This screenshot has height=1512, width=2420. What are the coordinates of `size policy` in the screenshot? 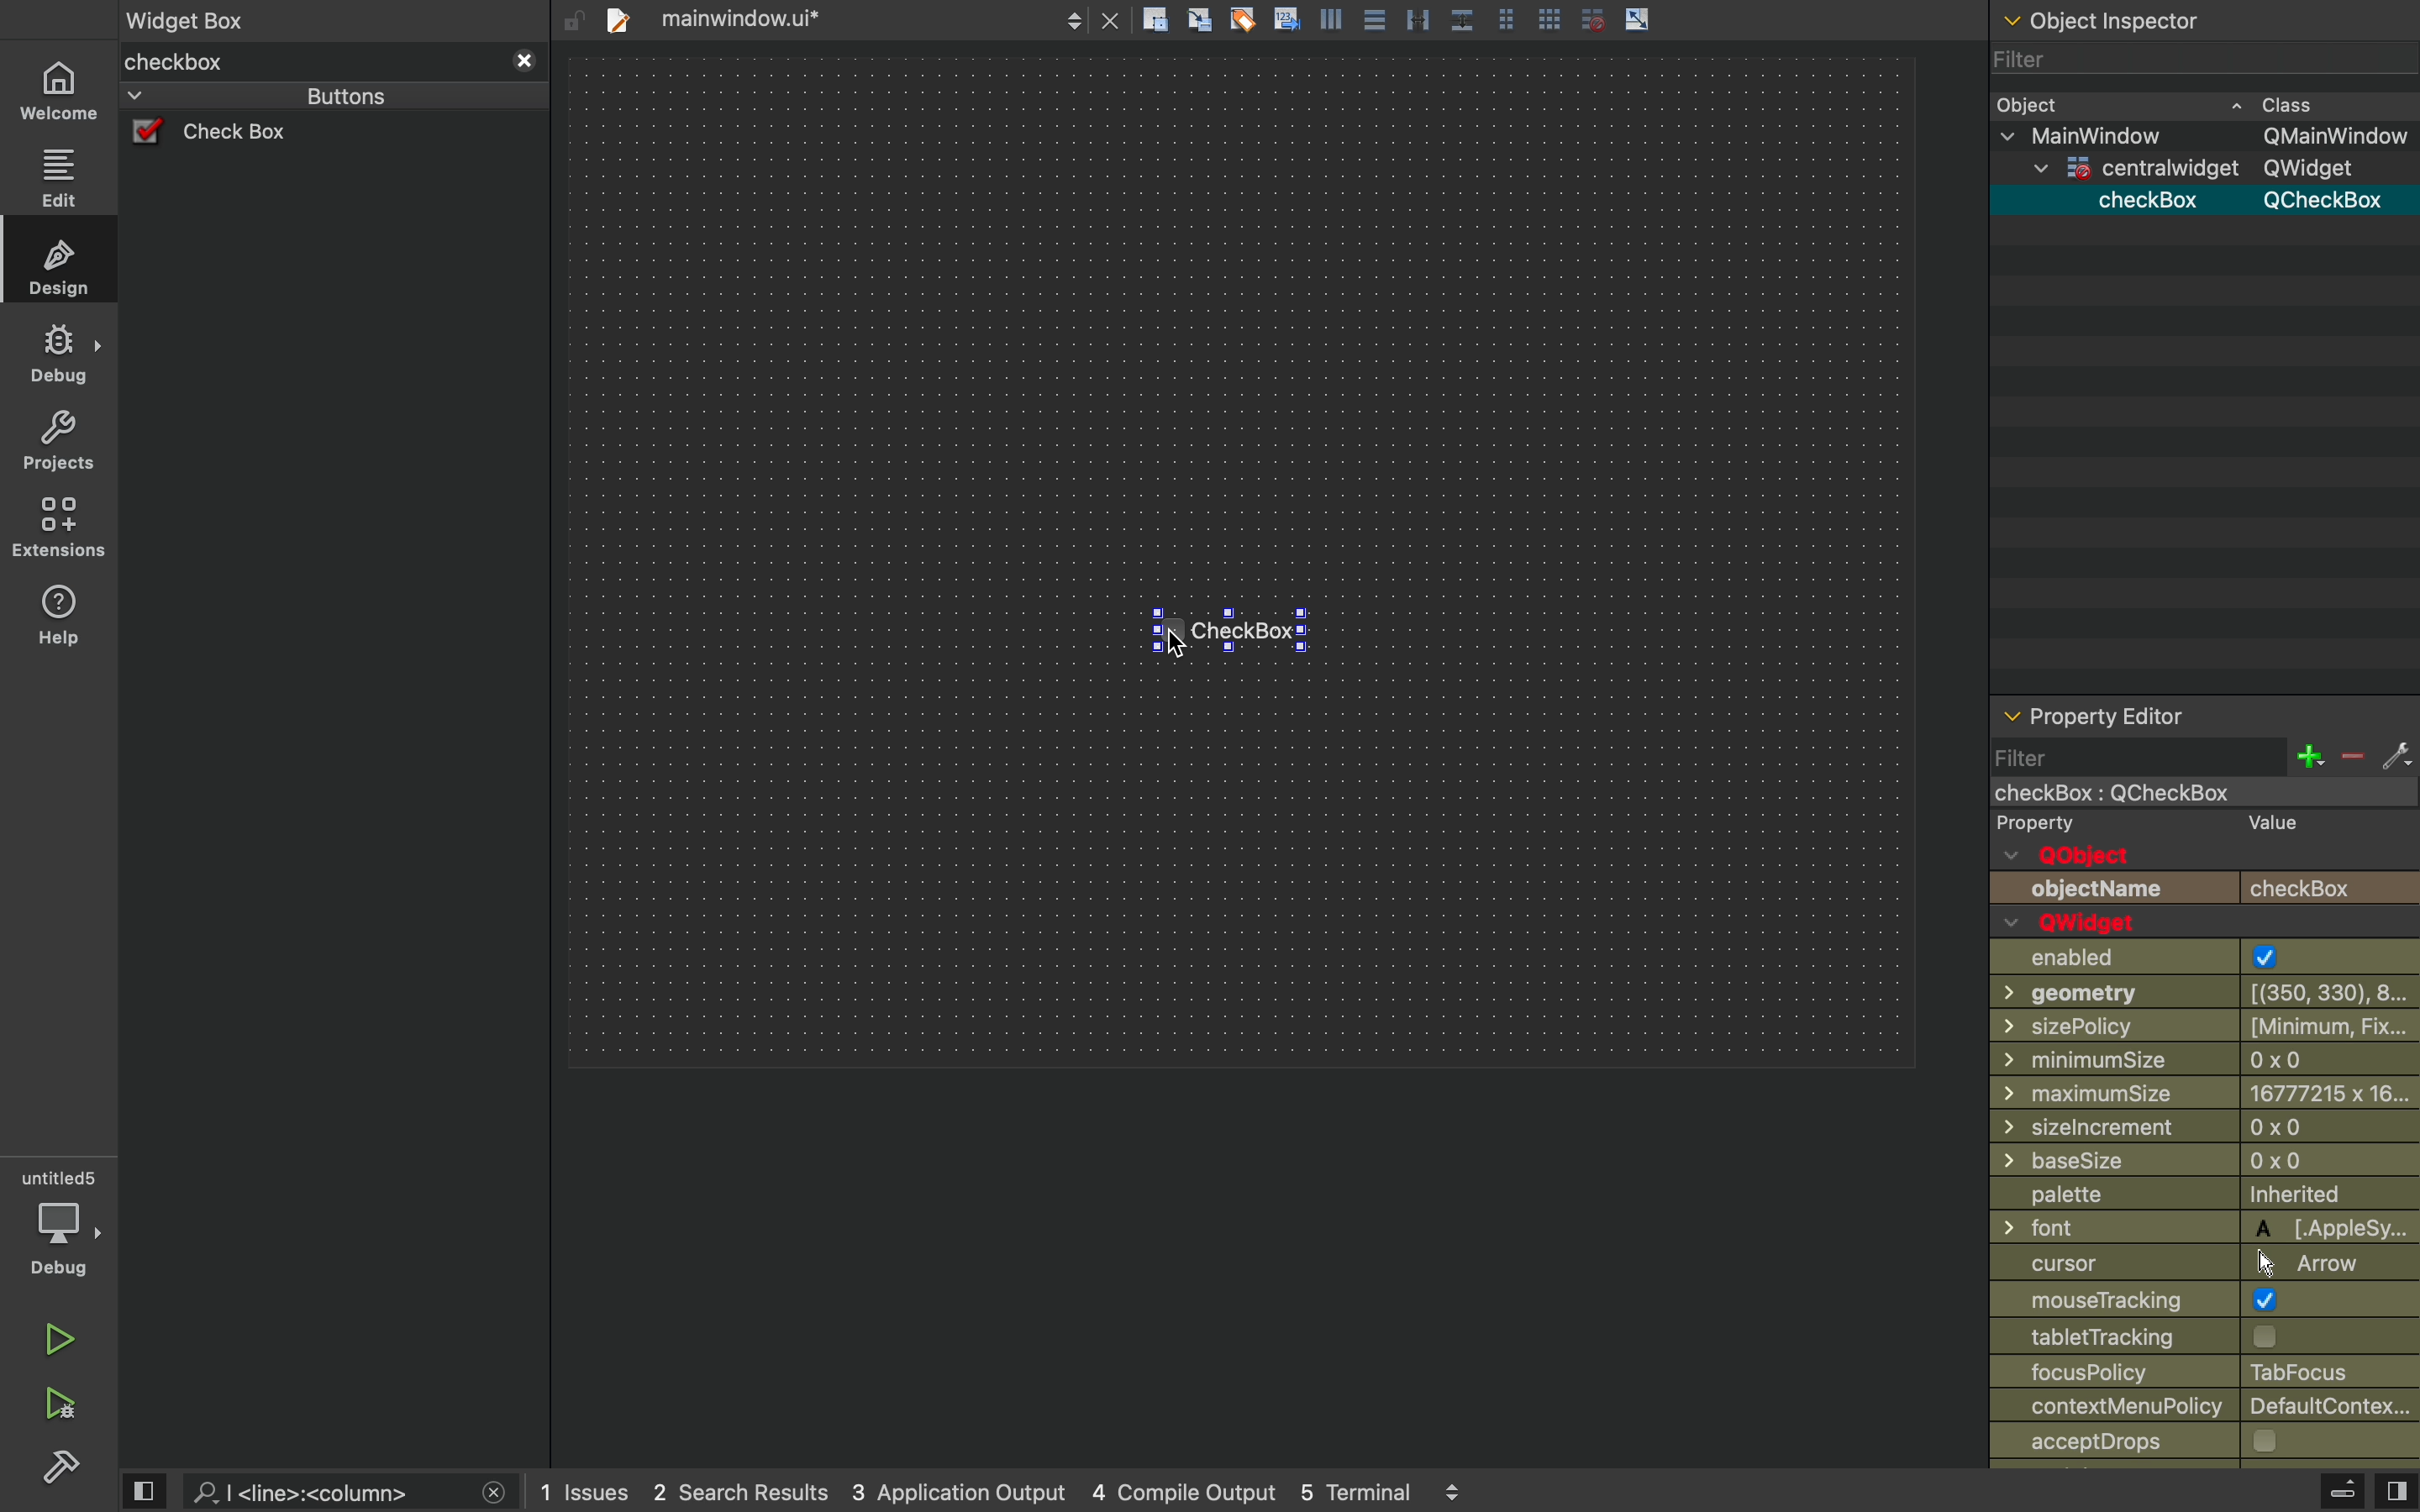 It's located at (2207, 1025).